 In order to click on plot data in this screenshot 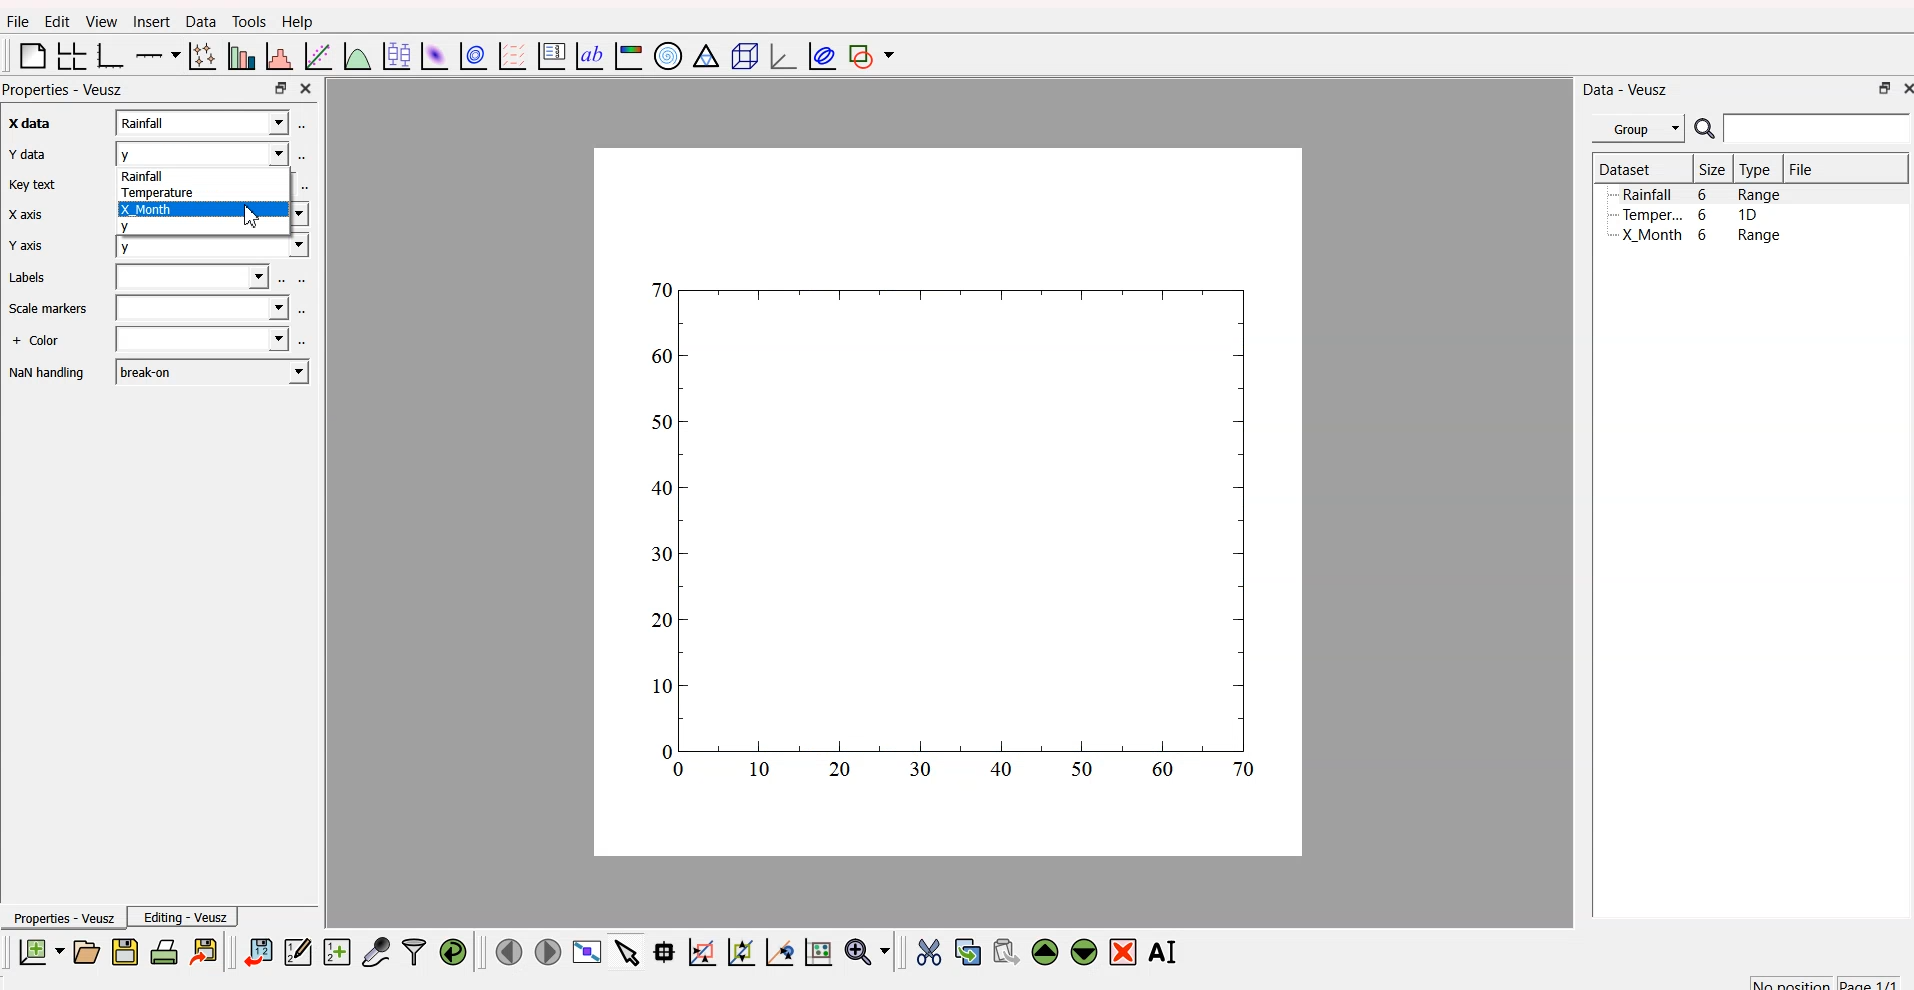, I will do `click(471, 56)`.